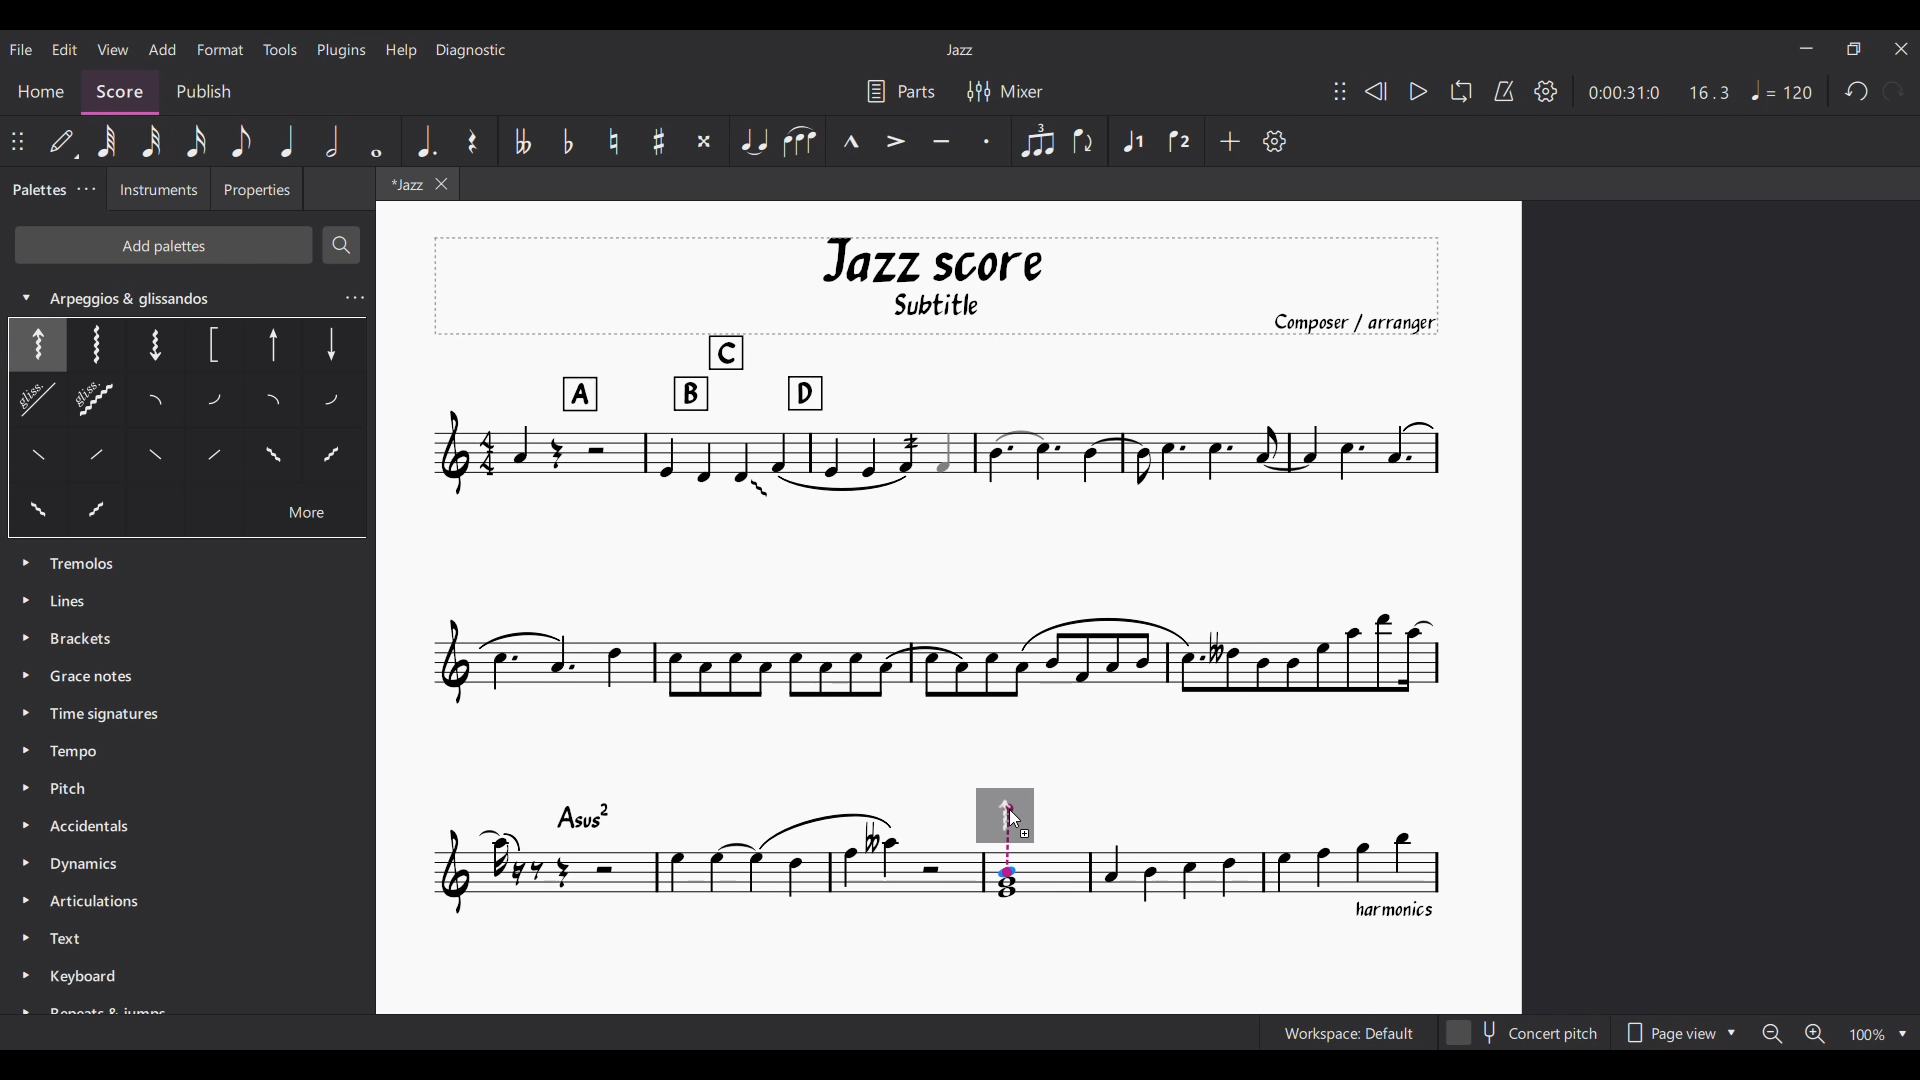 Image resolution: width=1920 pixels, height=1080 pixels. Describe the element at coordinates (852, 140) in the screenshot. I see `Marcato` at that location.